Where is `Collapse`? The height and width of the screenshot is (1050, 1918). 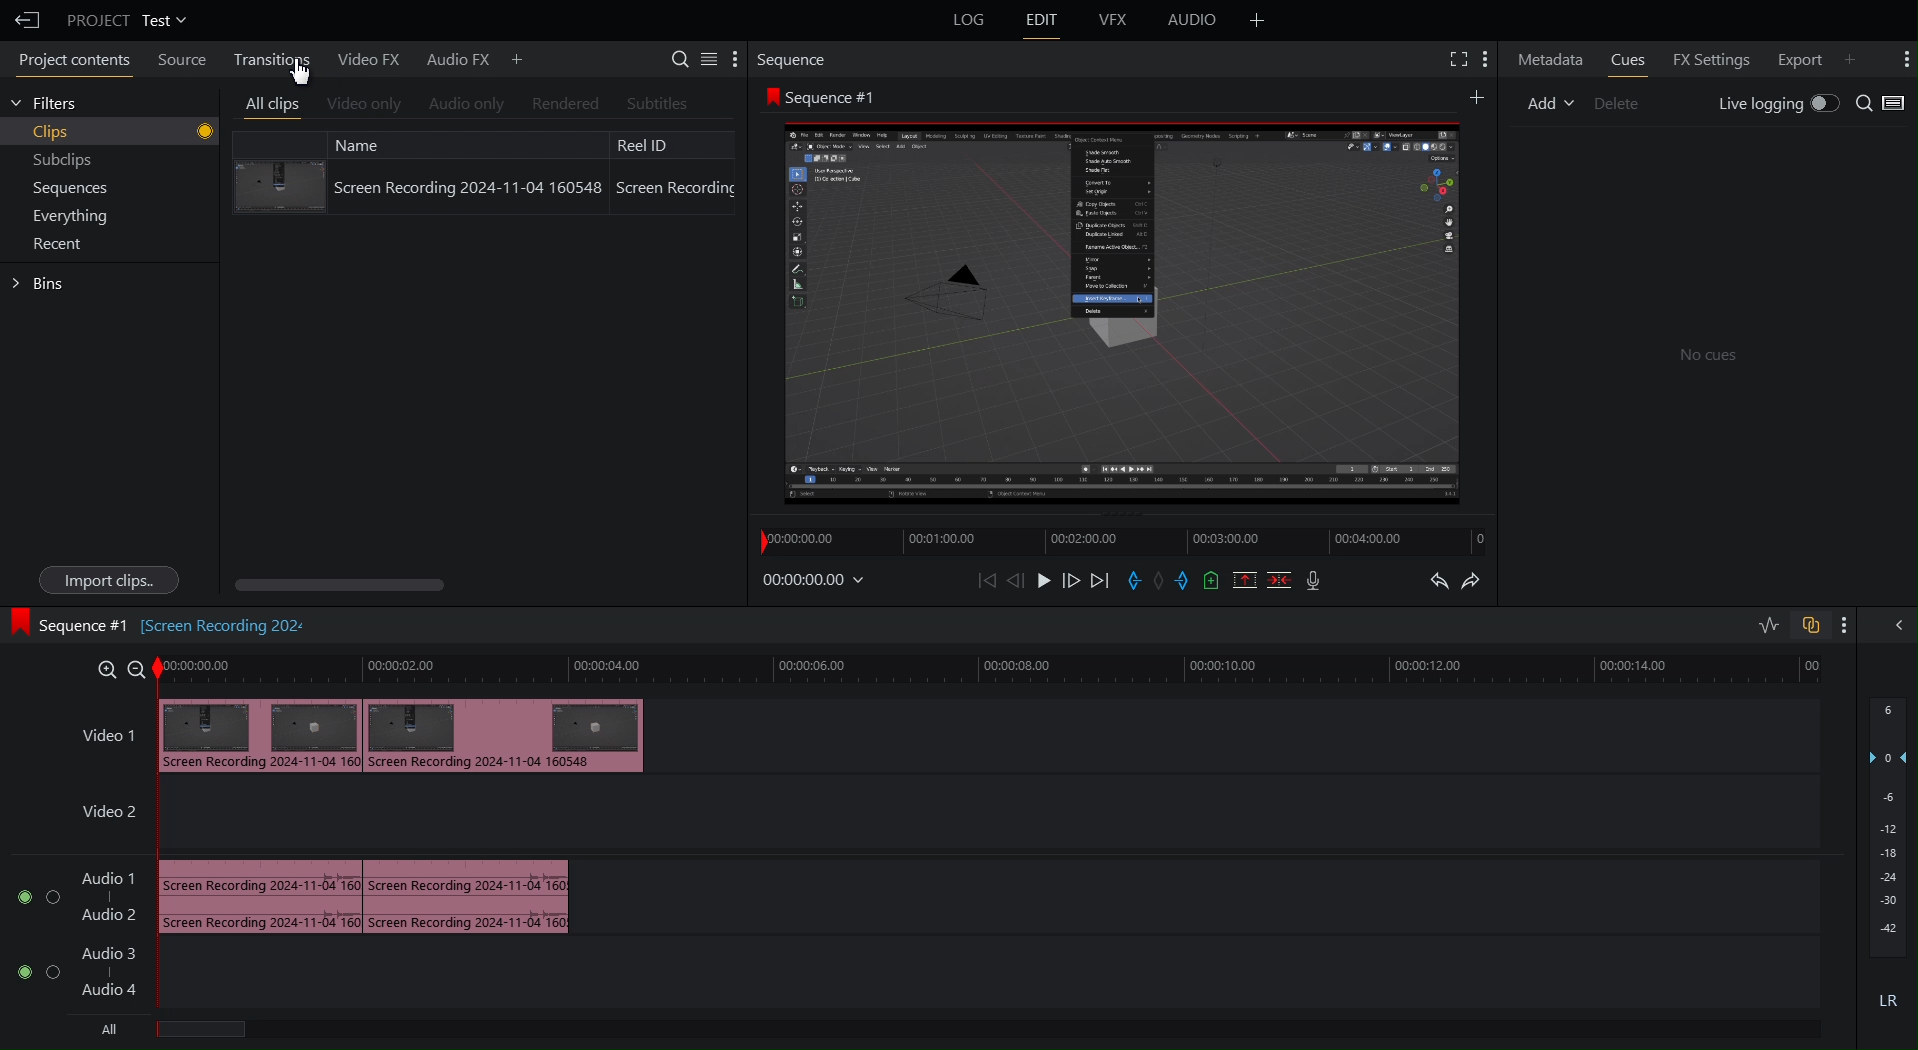
Collapse is located at coordinates (1896, 625).